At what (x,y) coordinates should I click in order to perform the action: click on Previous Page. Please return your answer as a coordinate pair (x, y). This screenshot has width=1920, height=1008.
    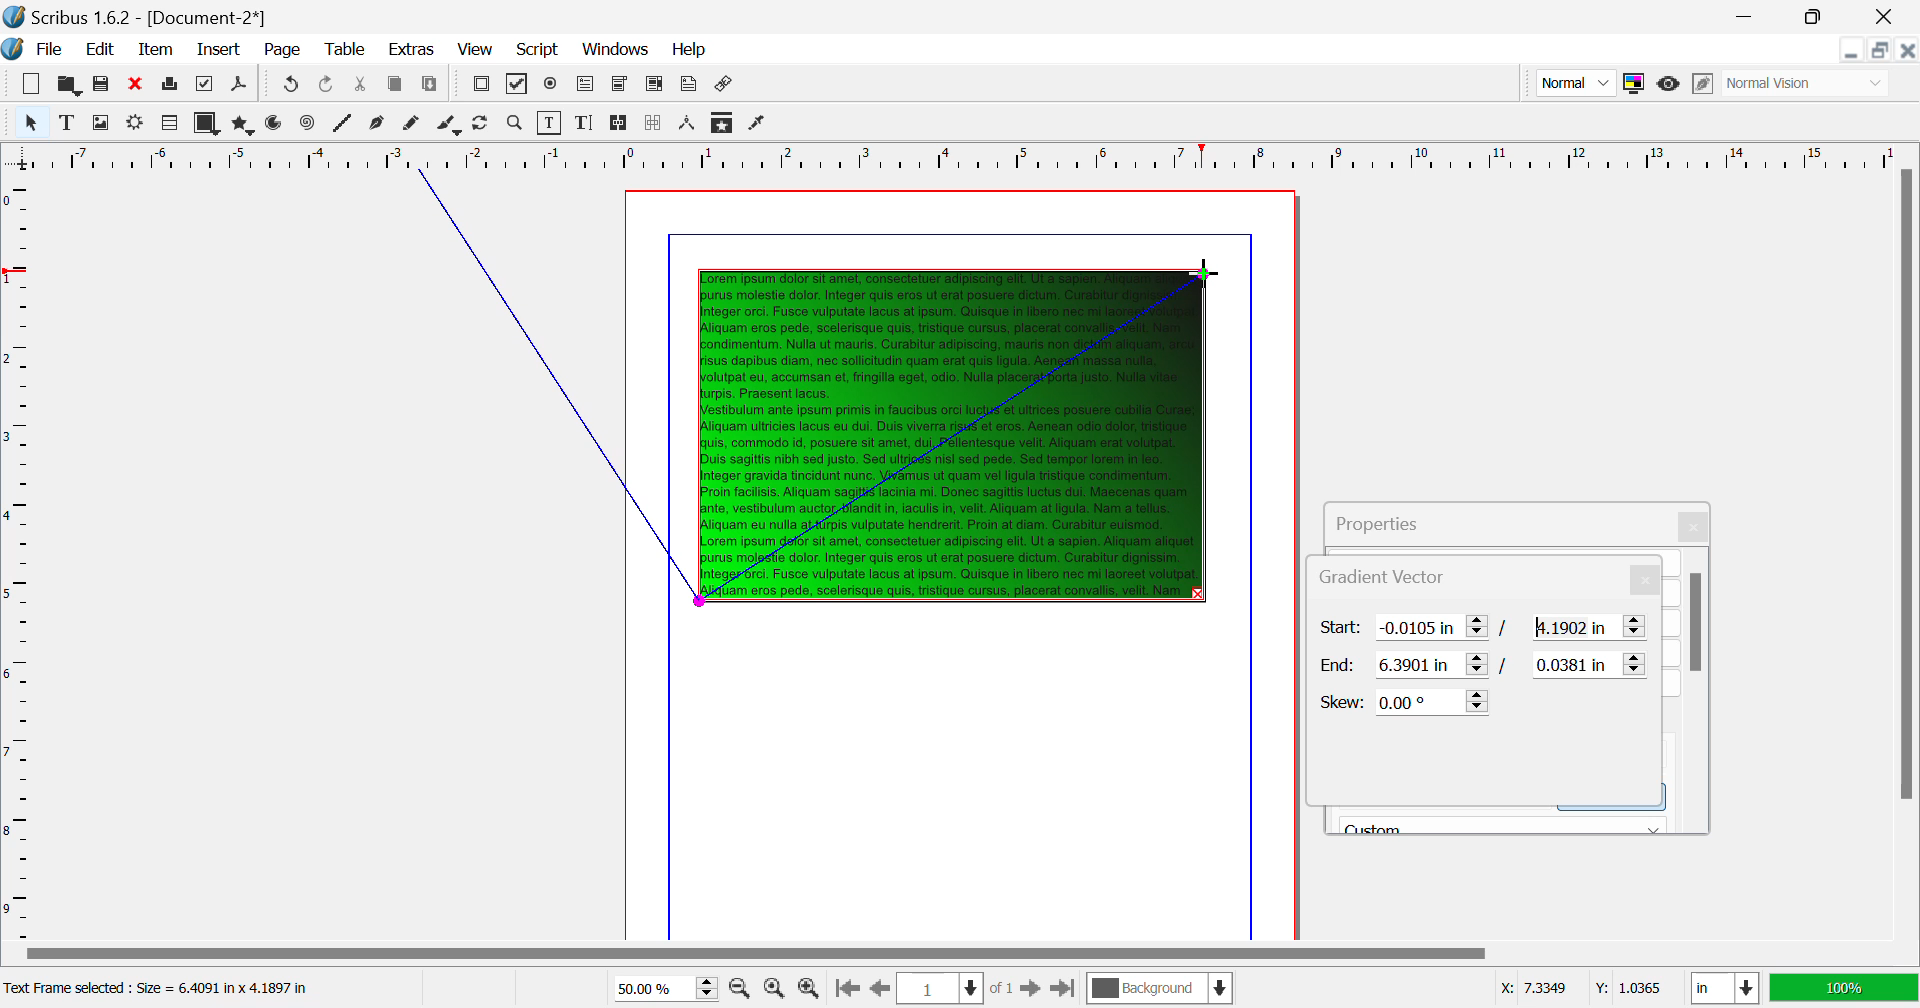
    Looking at the image, I should click on (878, 989).